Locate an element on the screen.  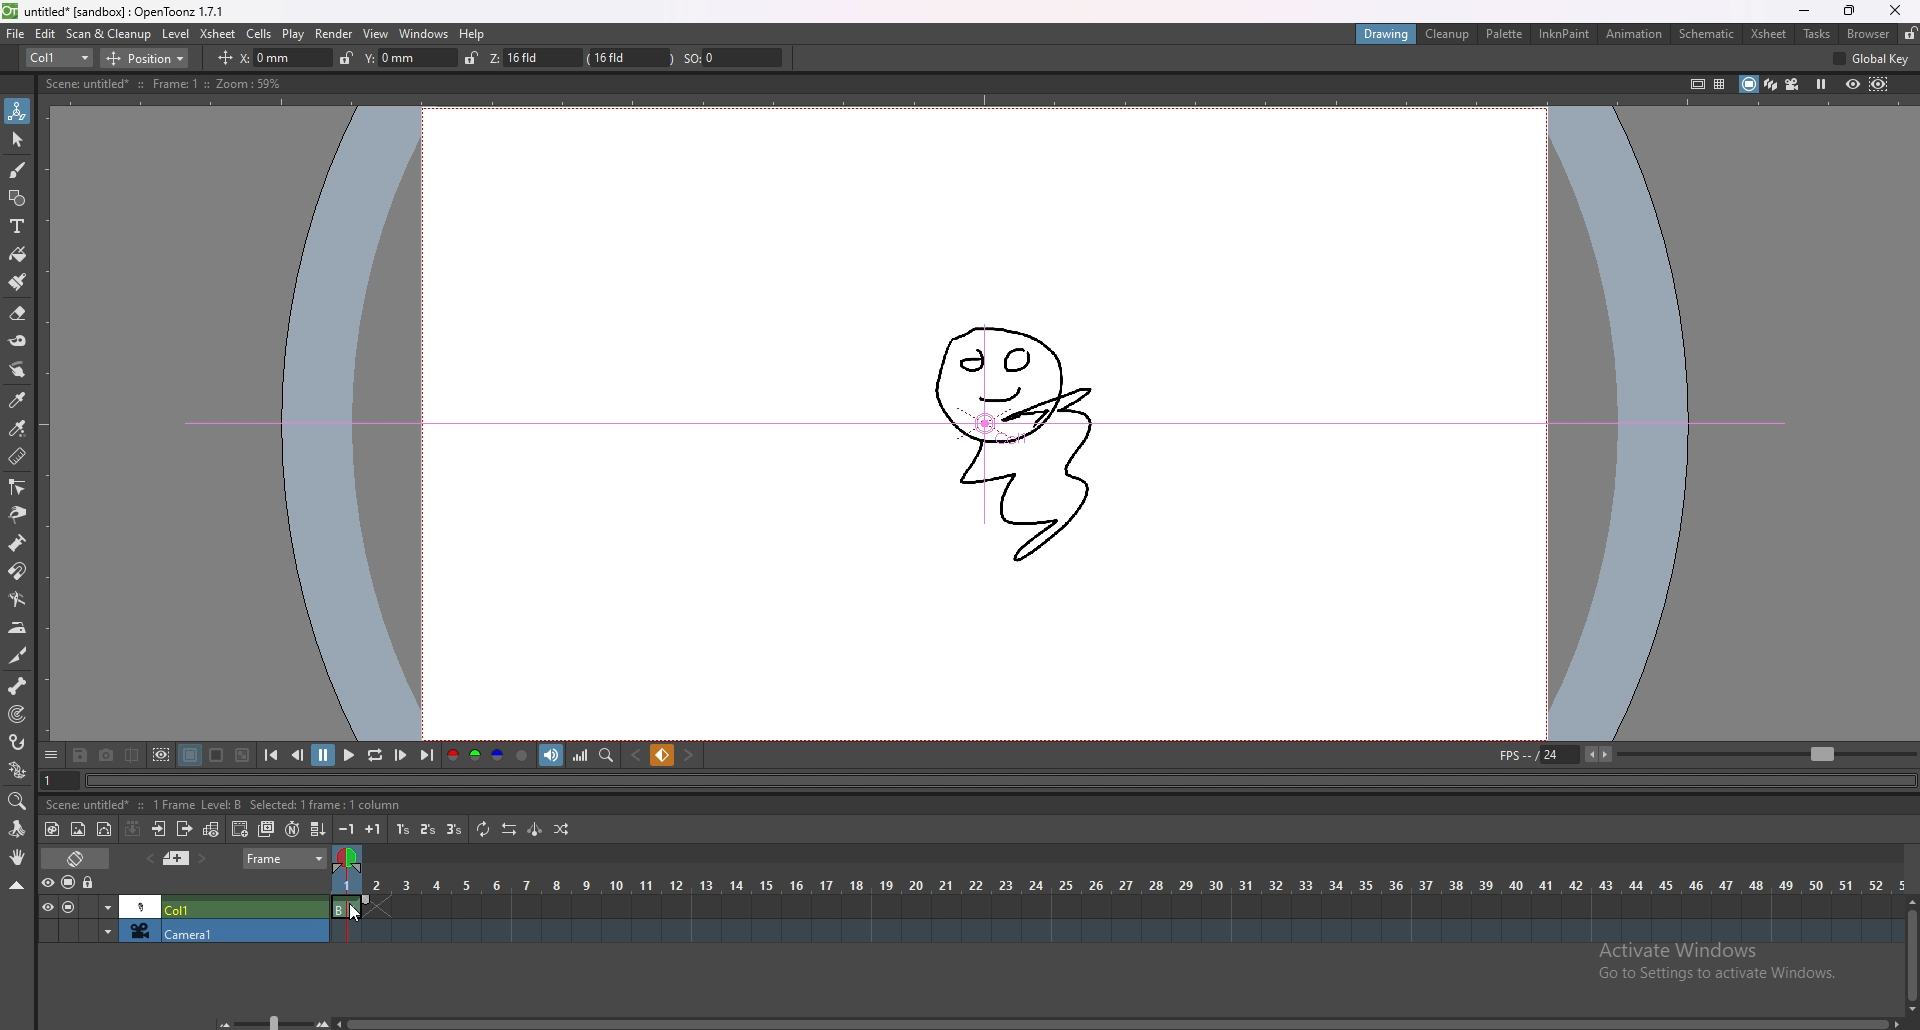
preview is located at coordinates (1853, 83).